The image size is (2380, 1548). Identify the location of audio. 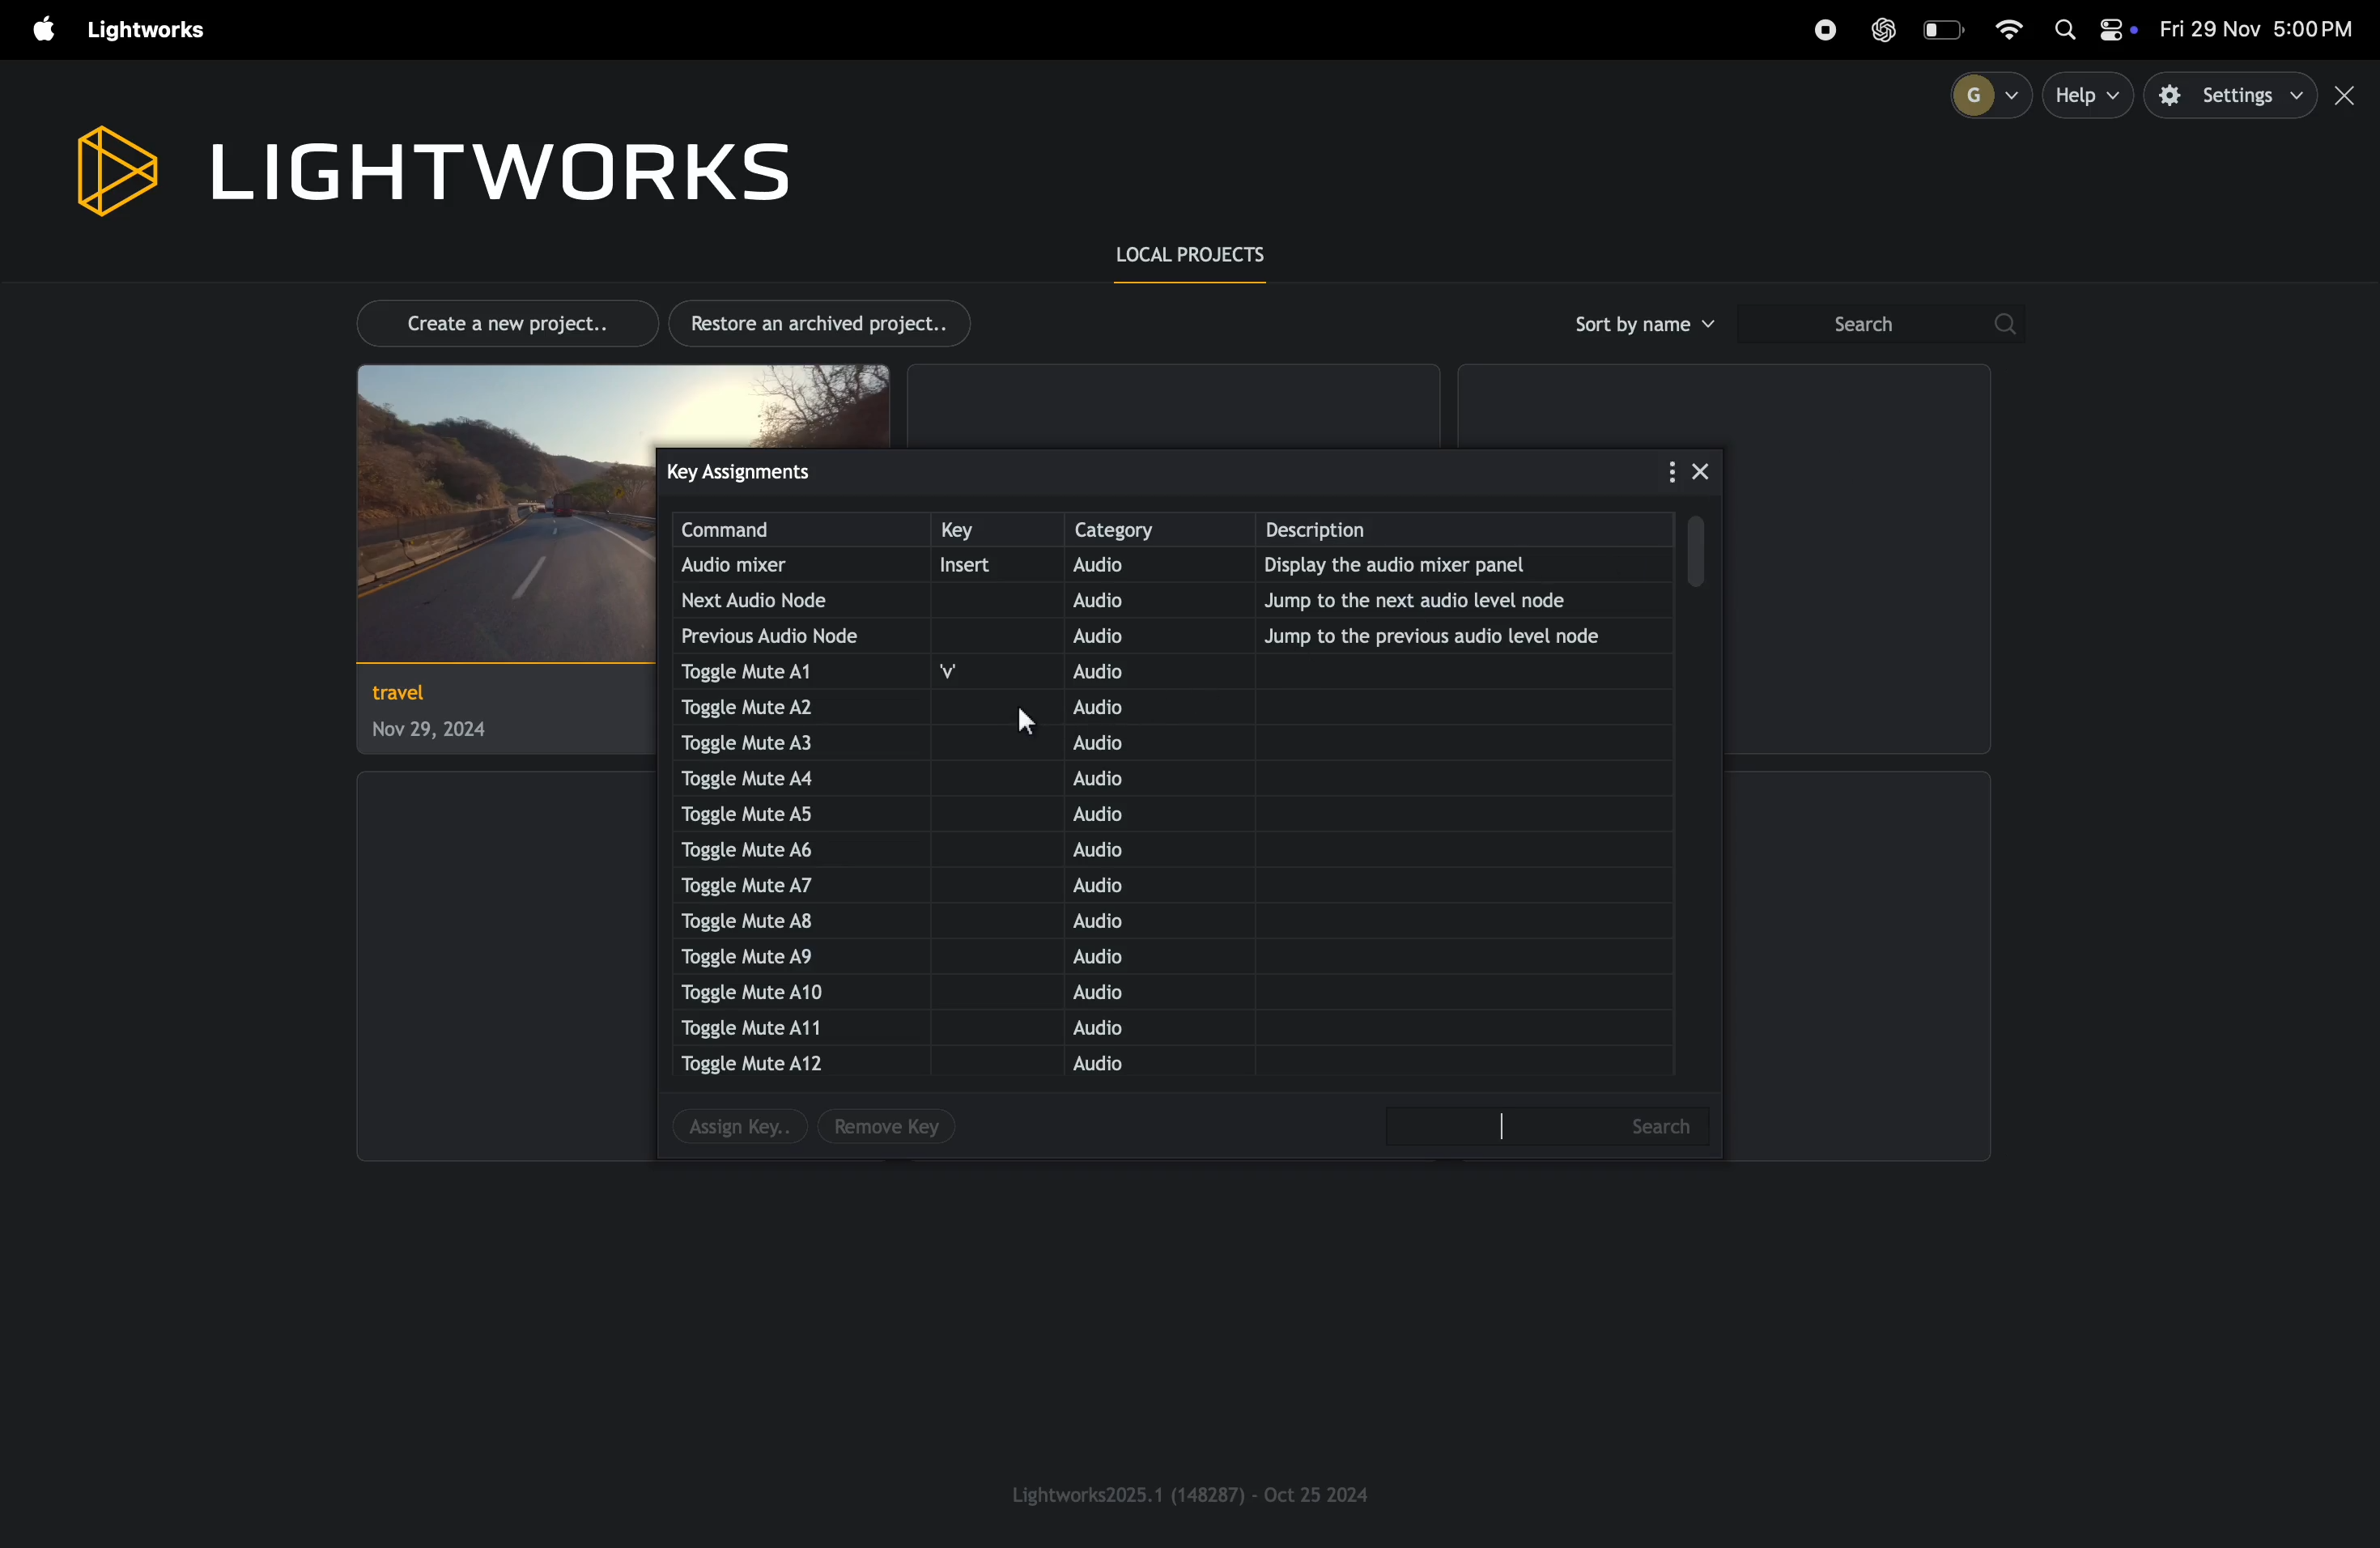
(1131, 600).